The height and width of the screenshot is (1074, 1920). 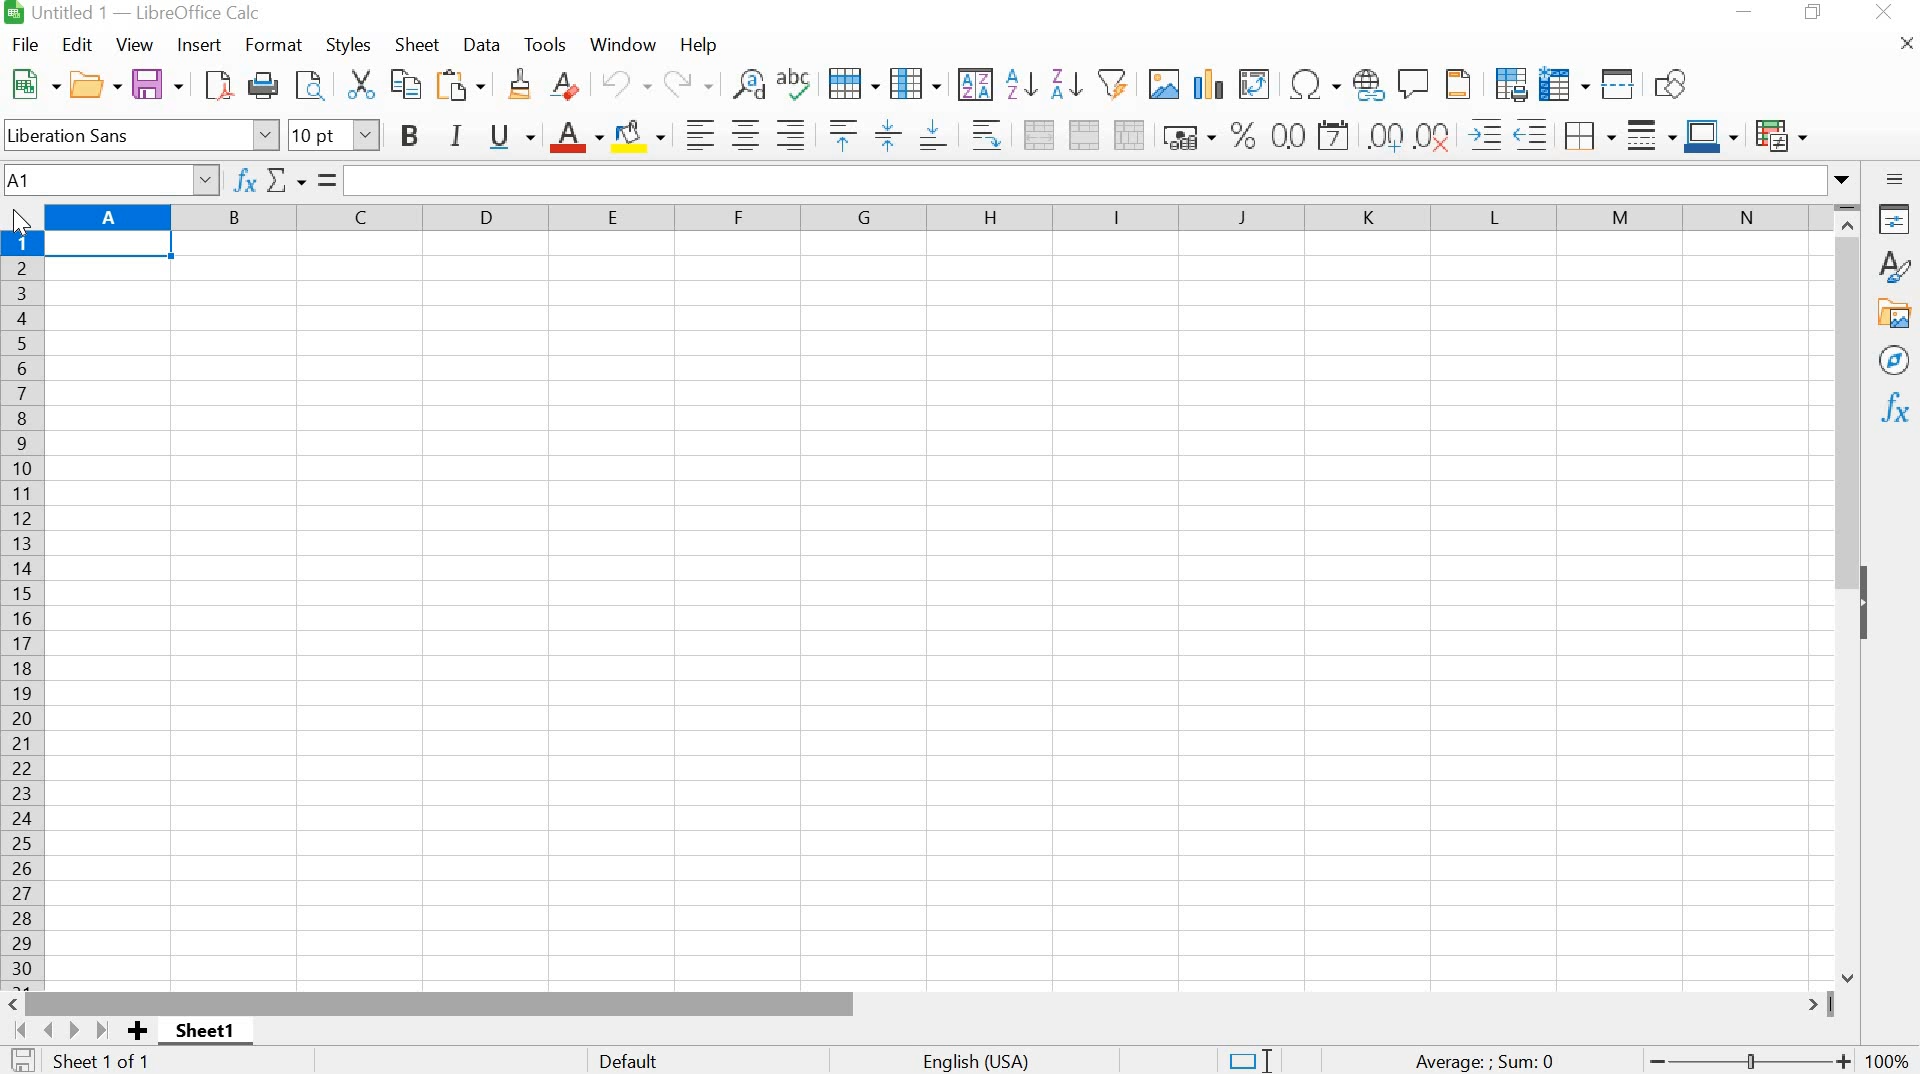 What do you see at coordinates (932, 138) in the screenshot?
I see `Align Bottom` at bounding box center [932, 138].